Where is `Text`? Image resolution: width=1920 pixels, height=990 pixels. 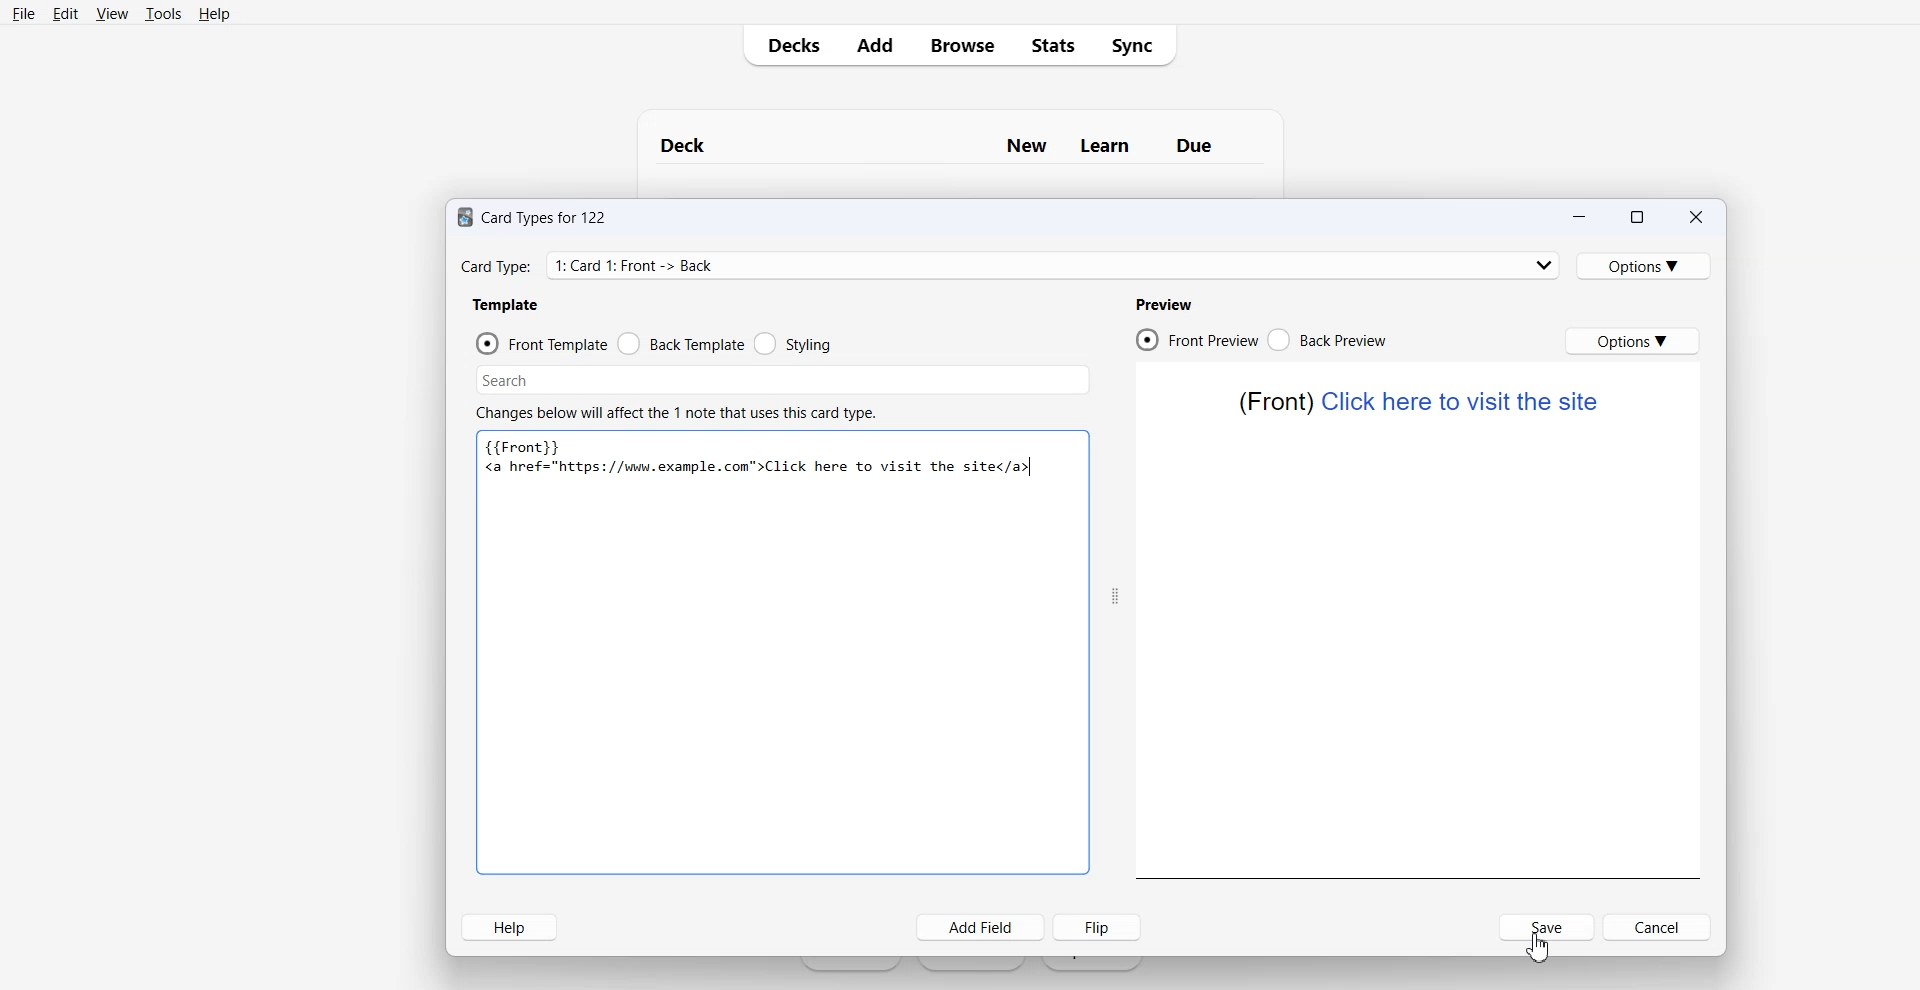
Text is located at coordinates (760, 468).